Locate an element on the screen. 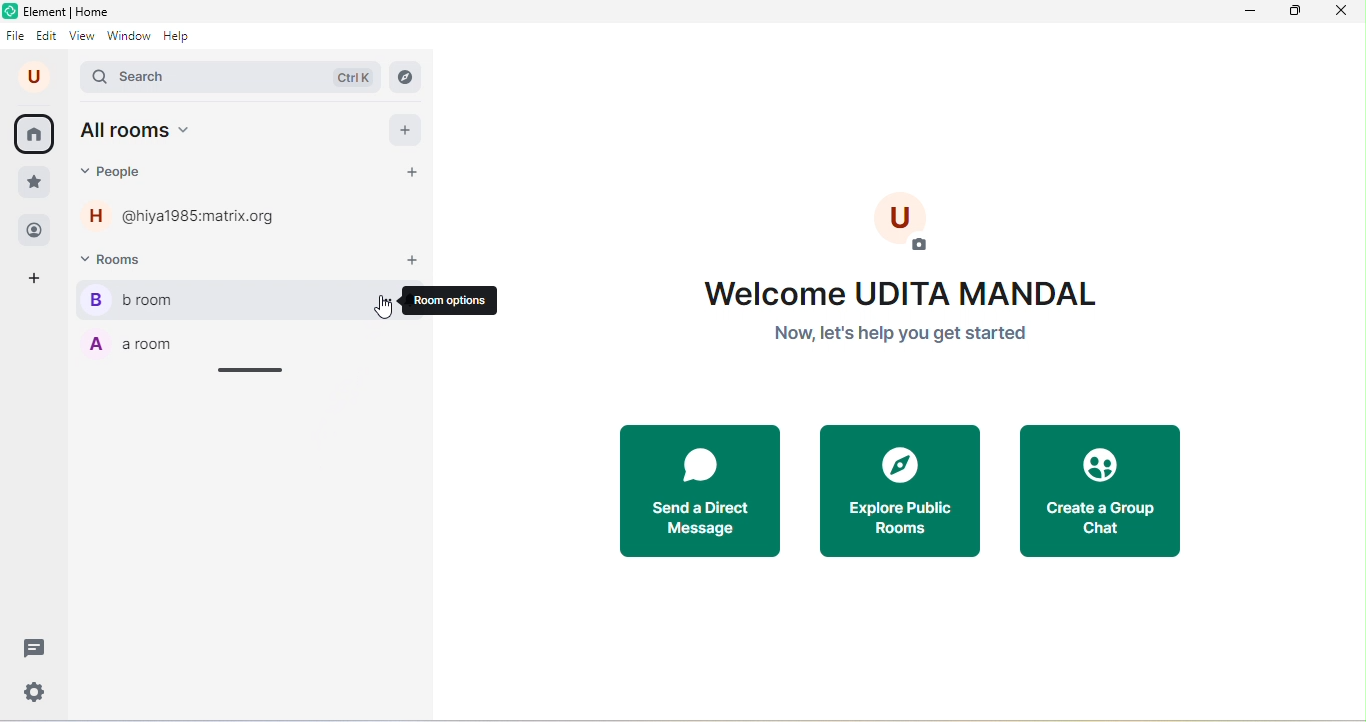 The width and height of the screenshot is (1366, 722). element home is located at coordinates (73, 11).